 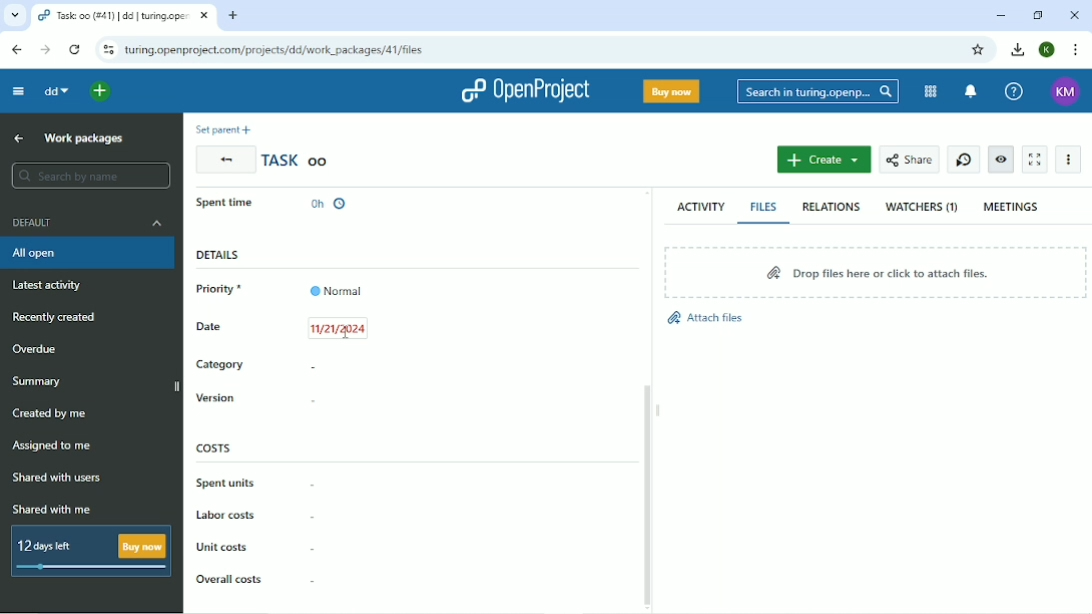 I want to click on Text cursor, so click(x=346, y=333).